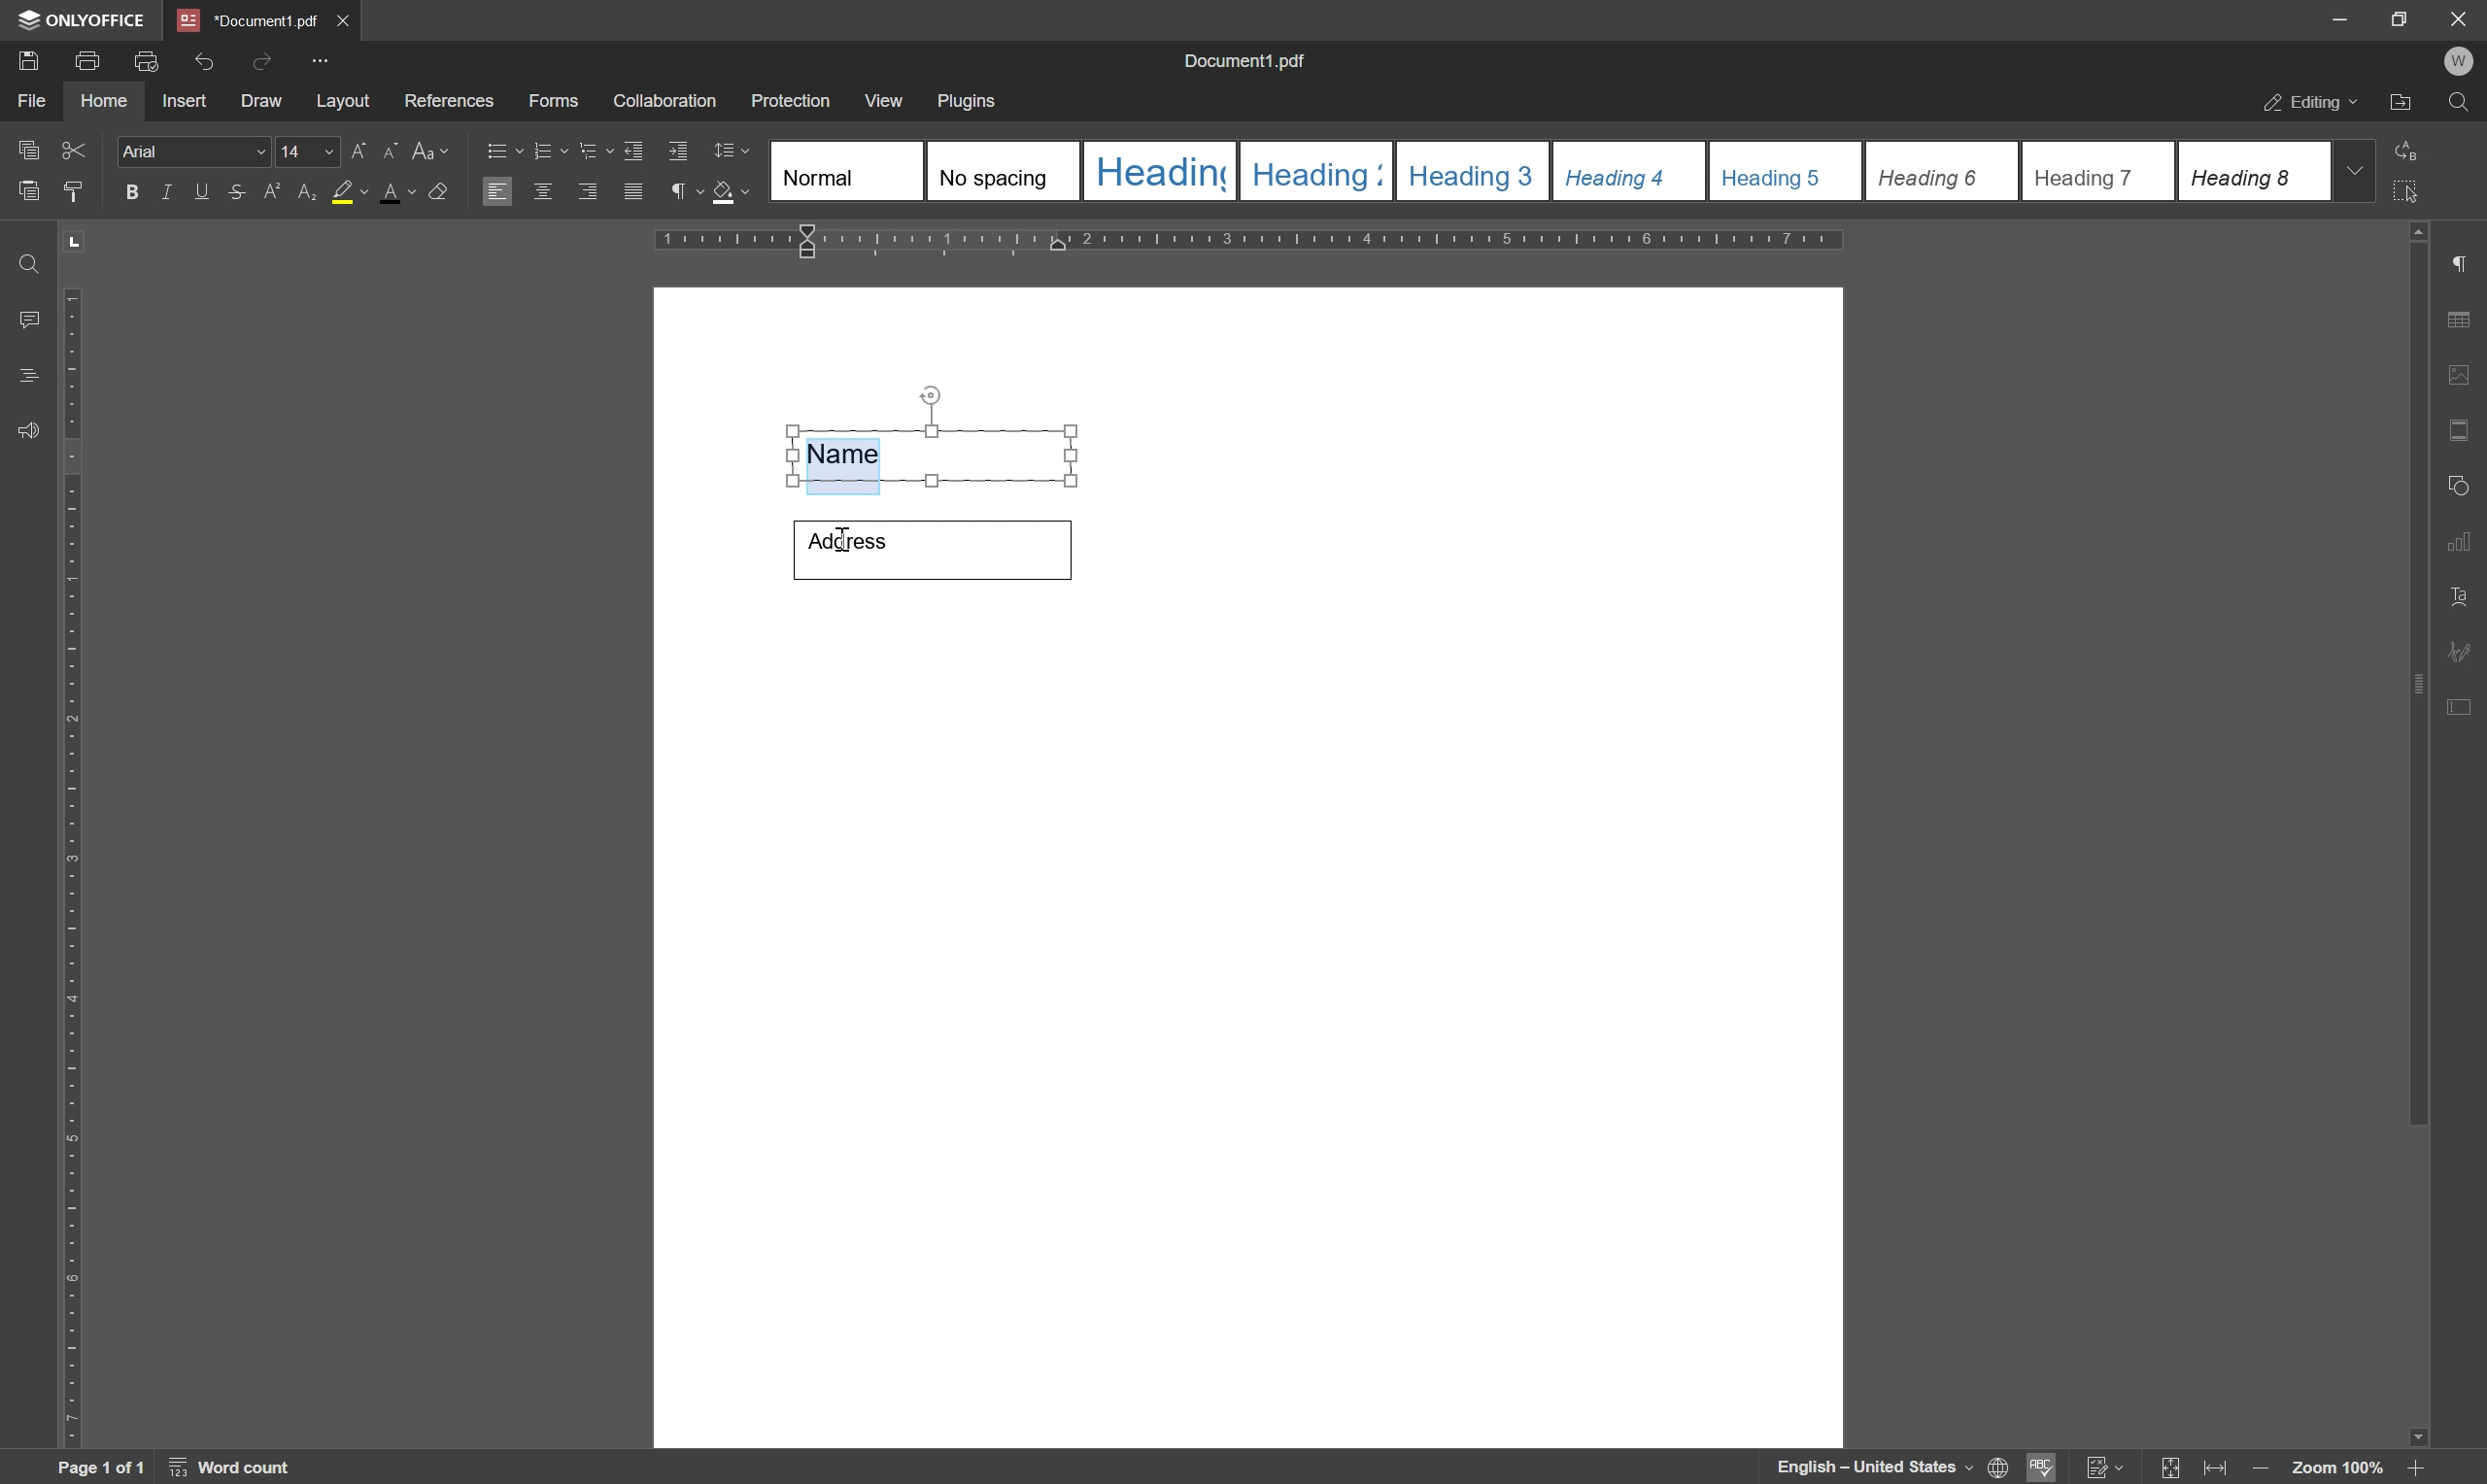 This screenshot has height=1484, width=2487. I want to click on Align right, so click(589, 193).